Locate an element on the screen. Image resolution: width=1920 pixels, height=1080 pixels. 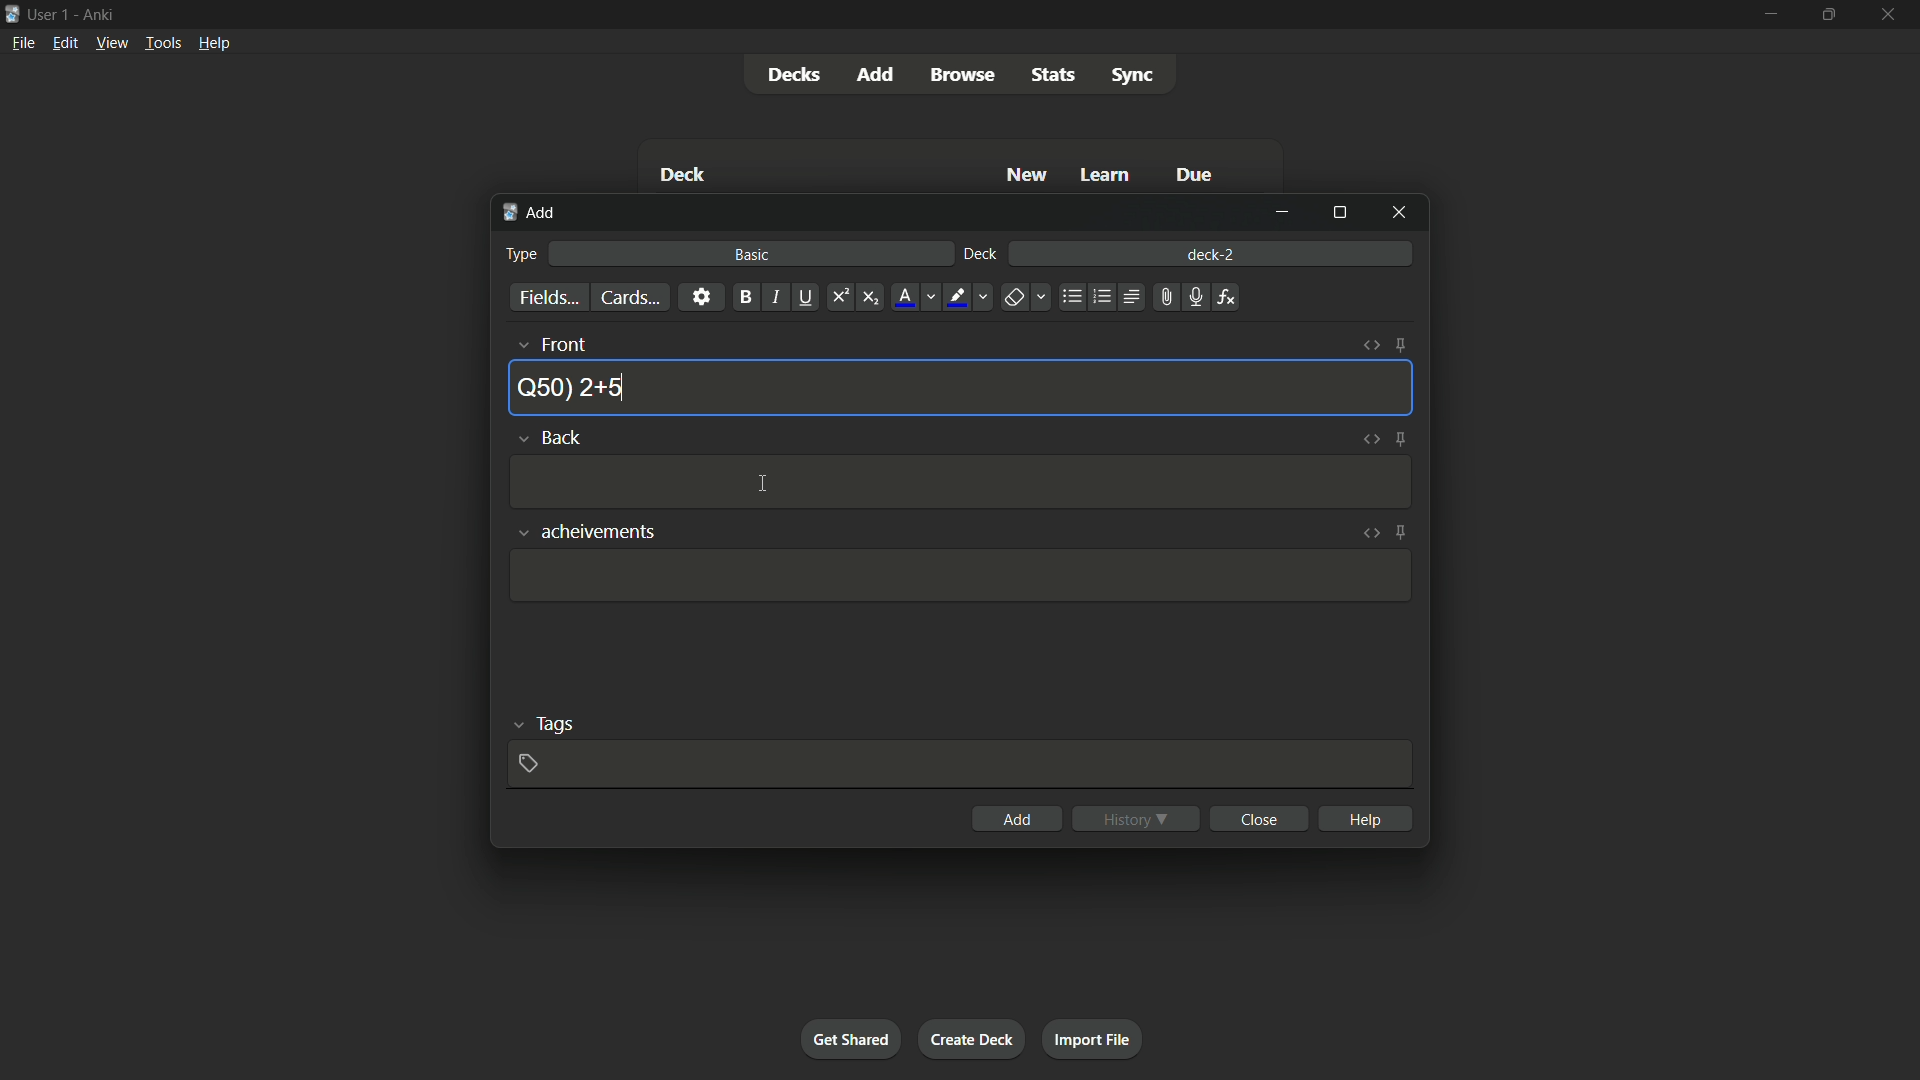
italic is located at coordinates (775, 297).